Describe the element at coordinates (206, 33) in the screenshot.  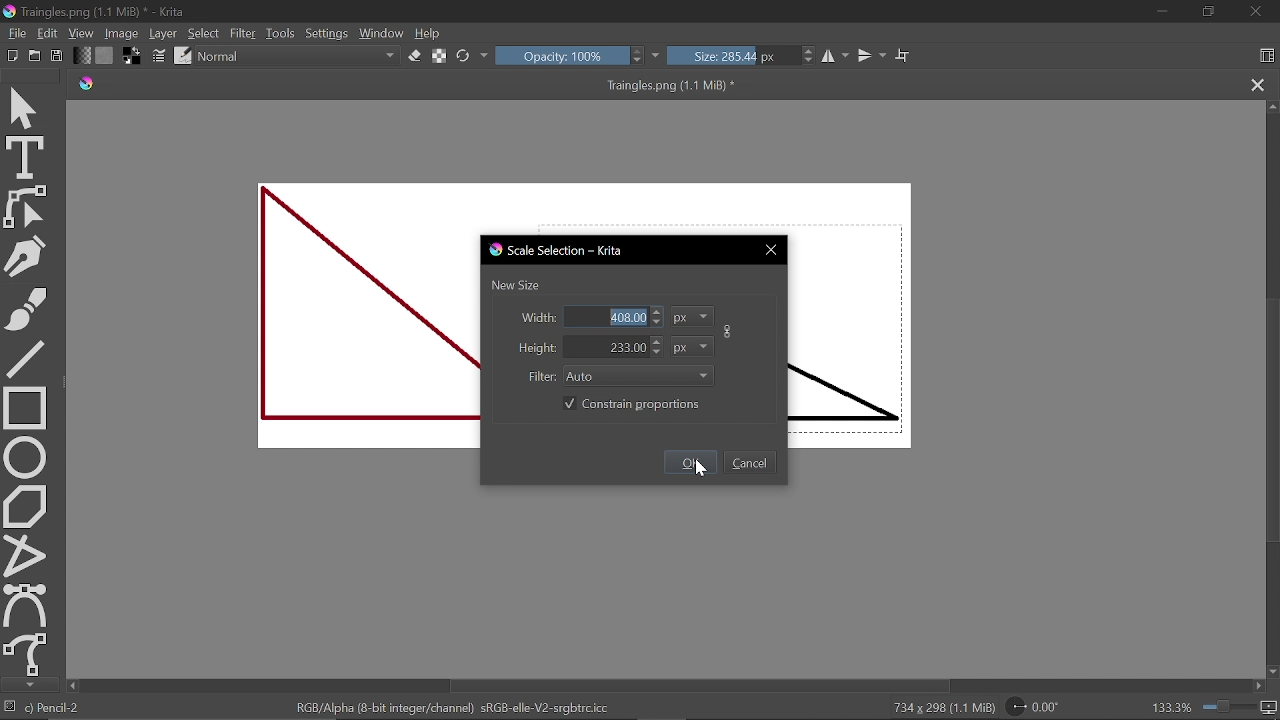
I see `Select` at that location.